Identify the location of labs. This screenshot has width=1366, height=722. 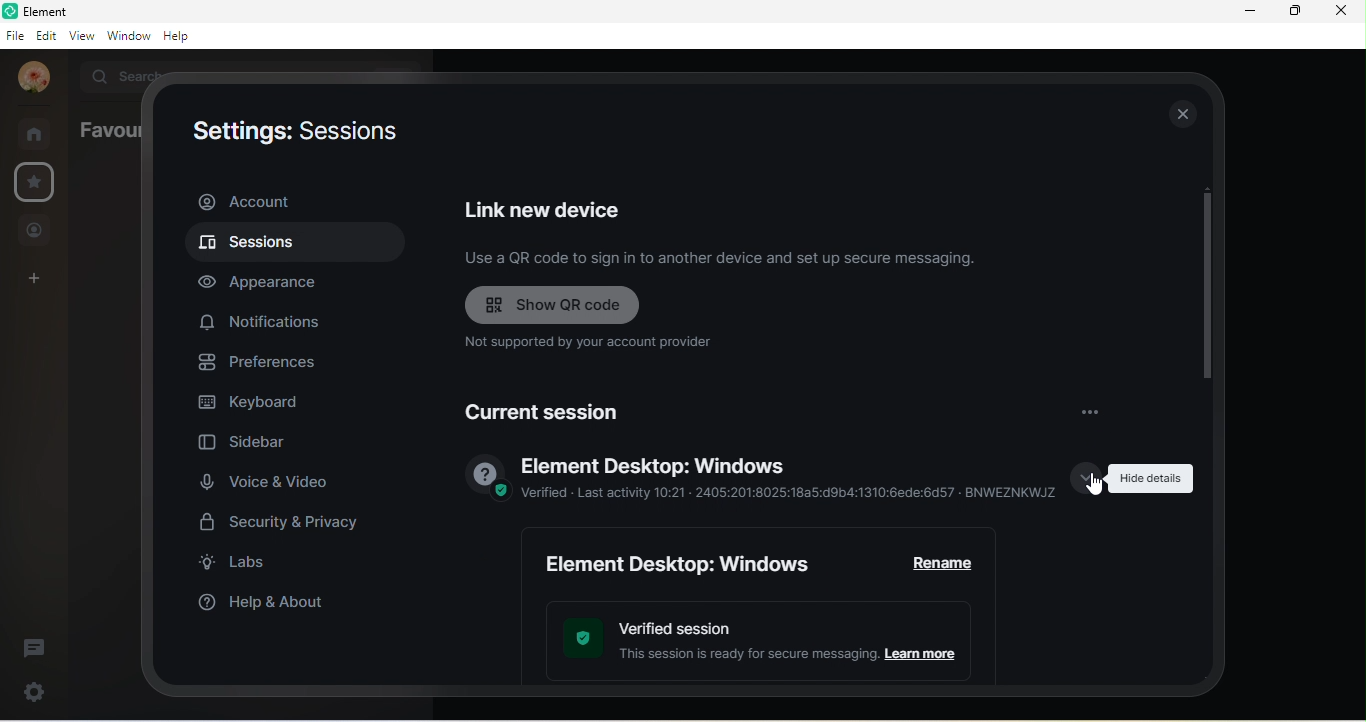
(241, 565).